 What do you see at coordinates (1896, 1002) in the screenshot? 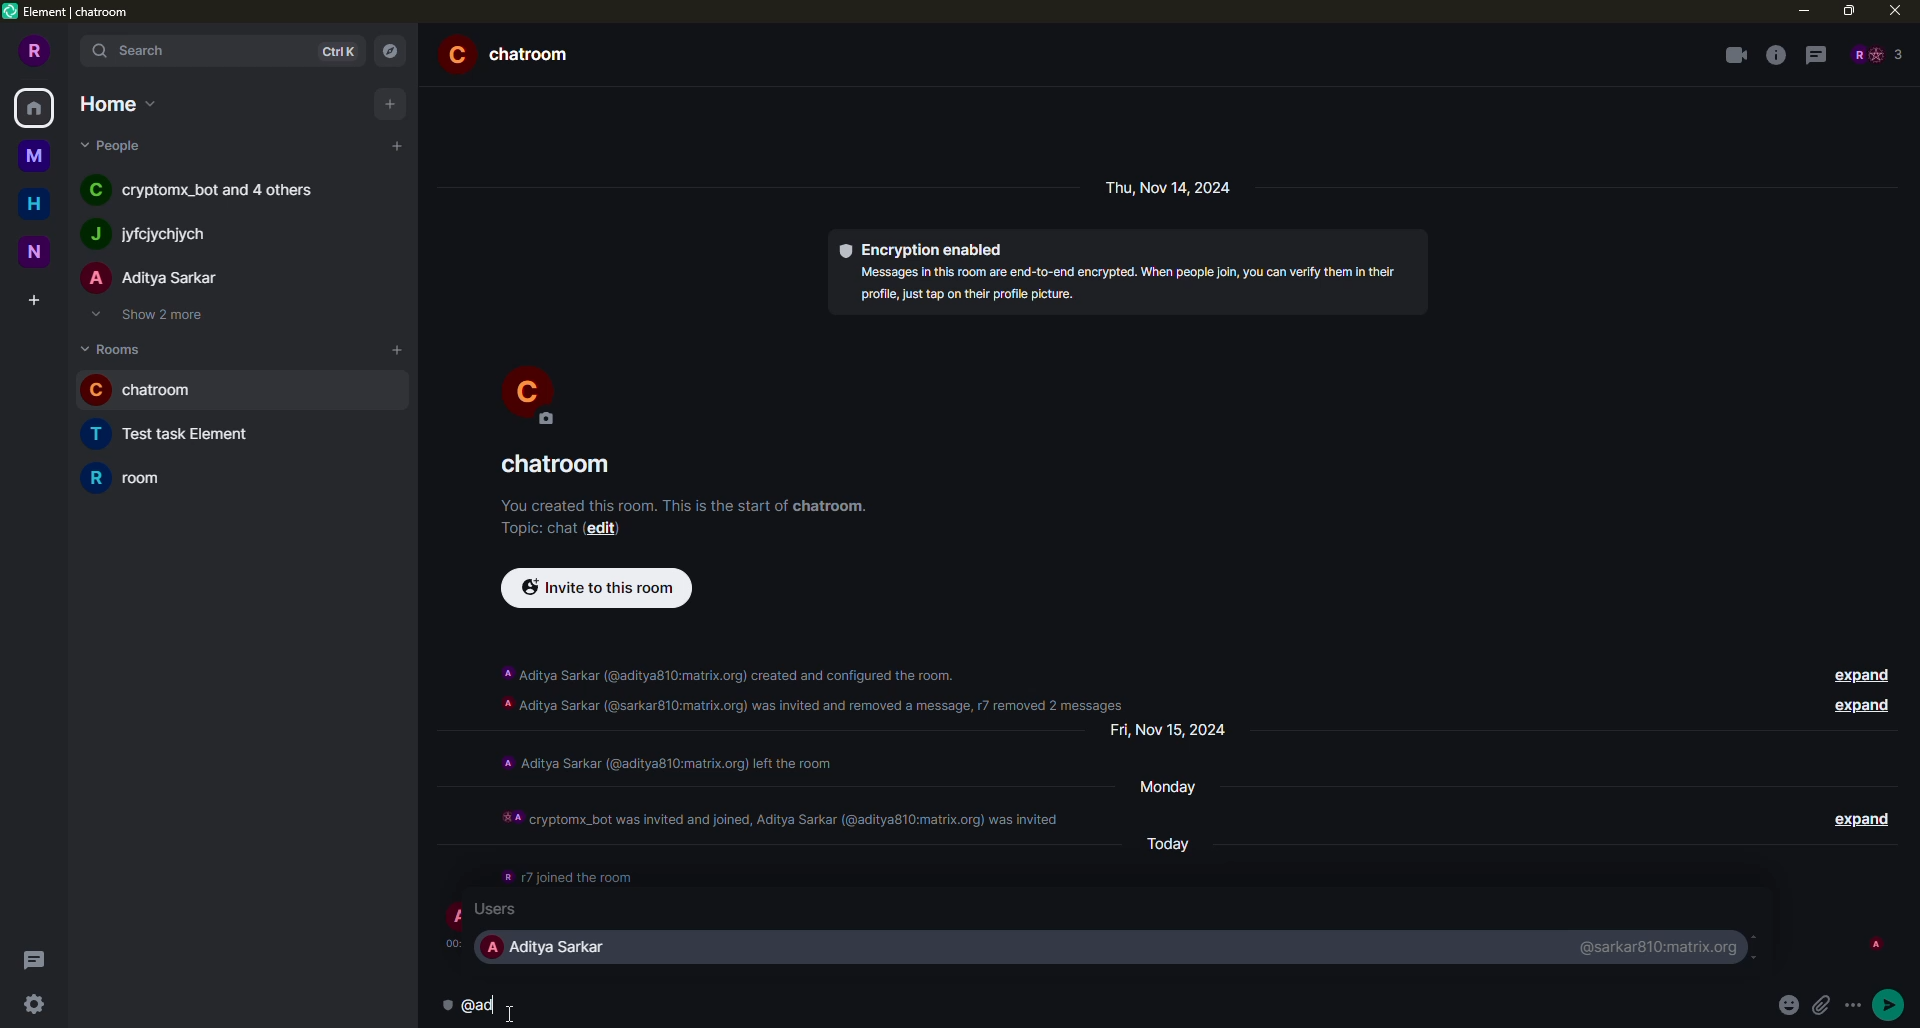
I see `send` at bounding box center [1896, 1002].